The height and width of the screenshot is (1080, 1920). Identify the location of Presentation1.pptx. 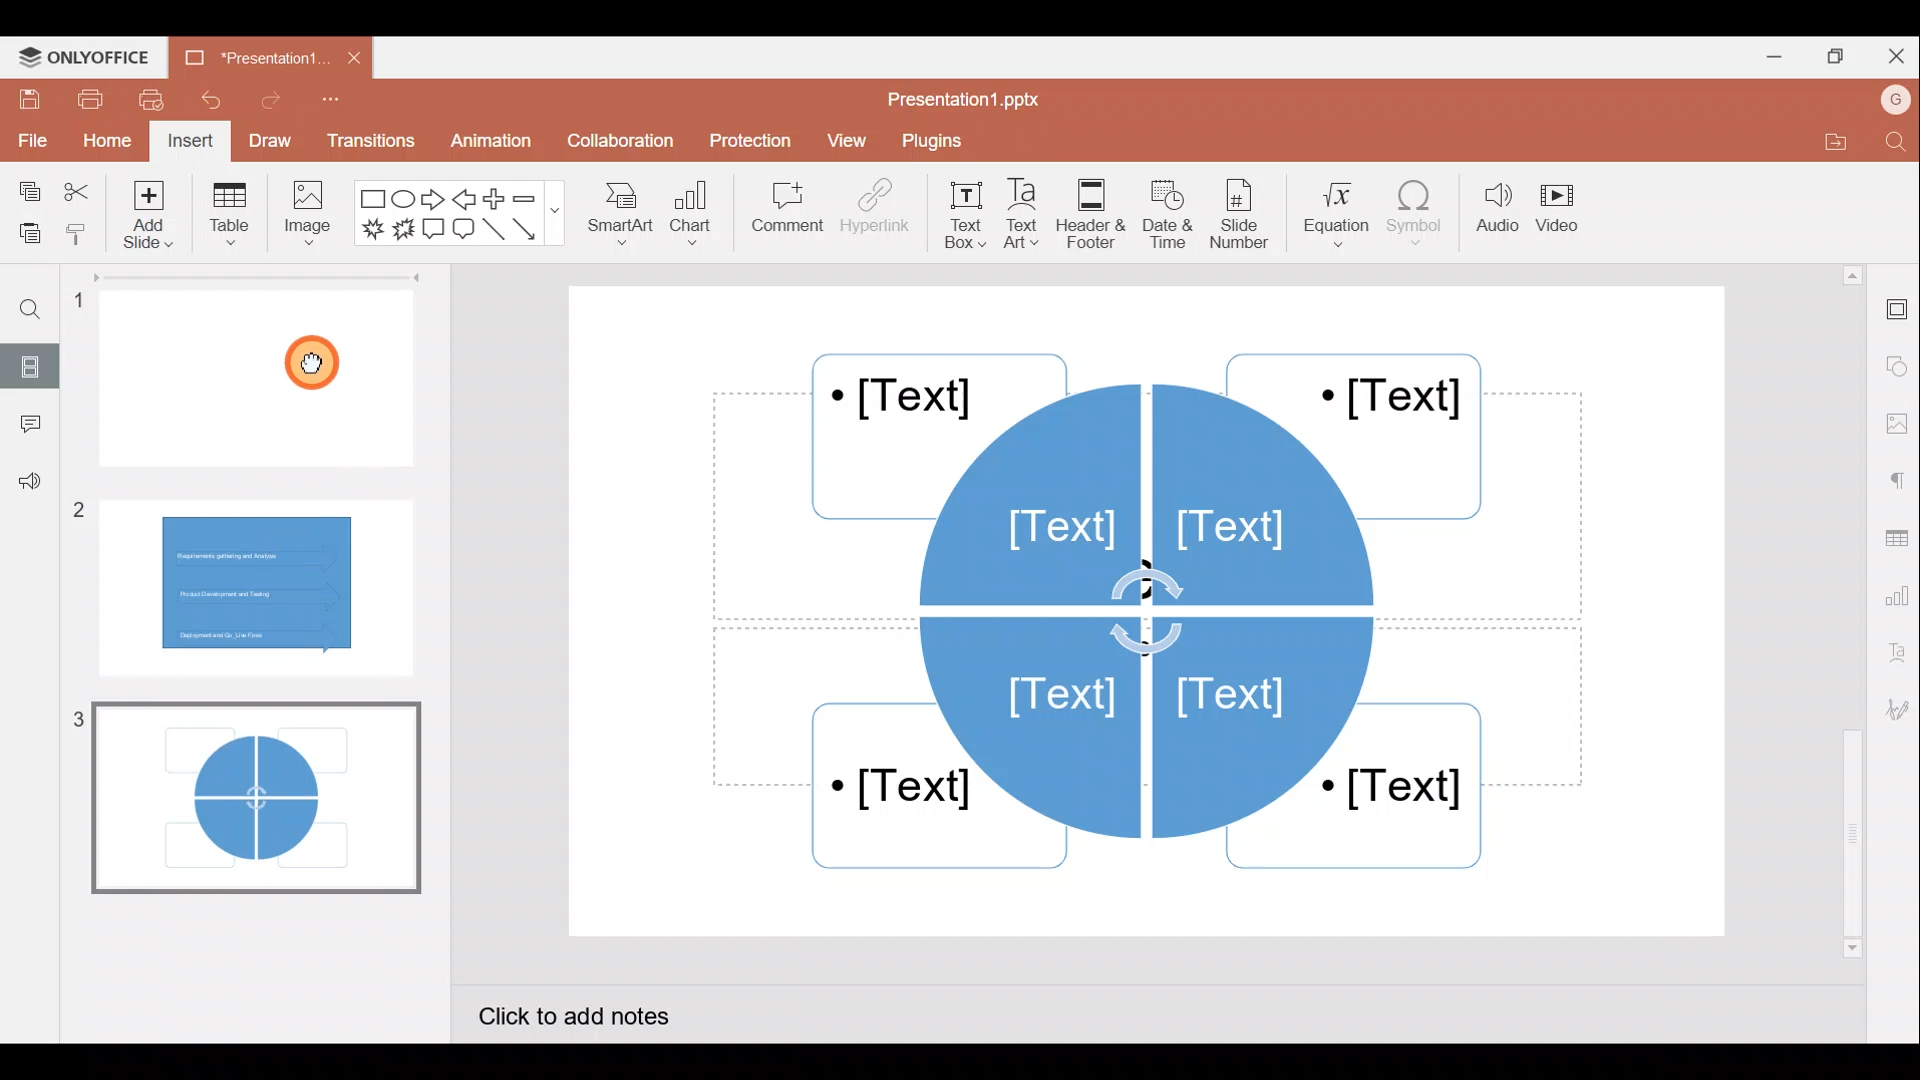
(973, 100).